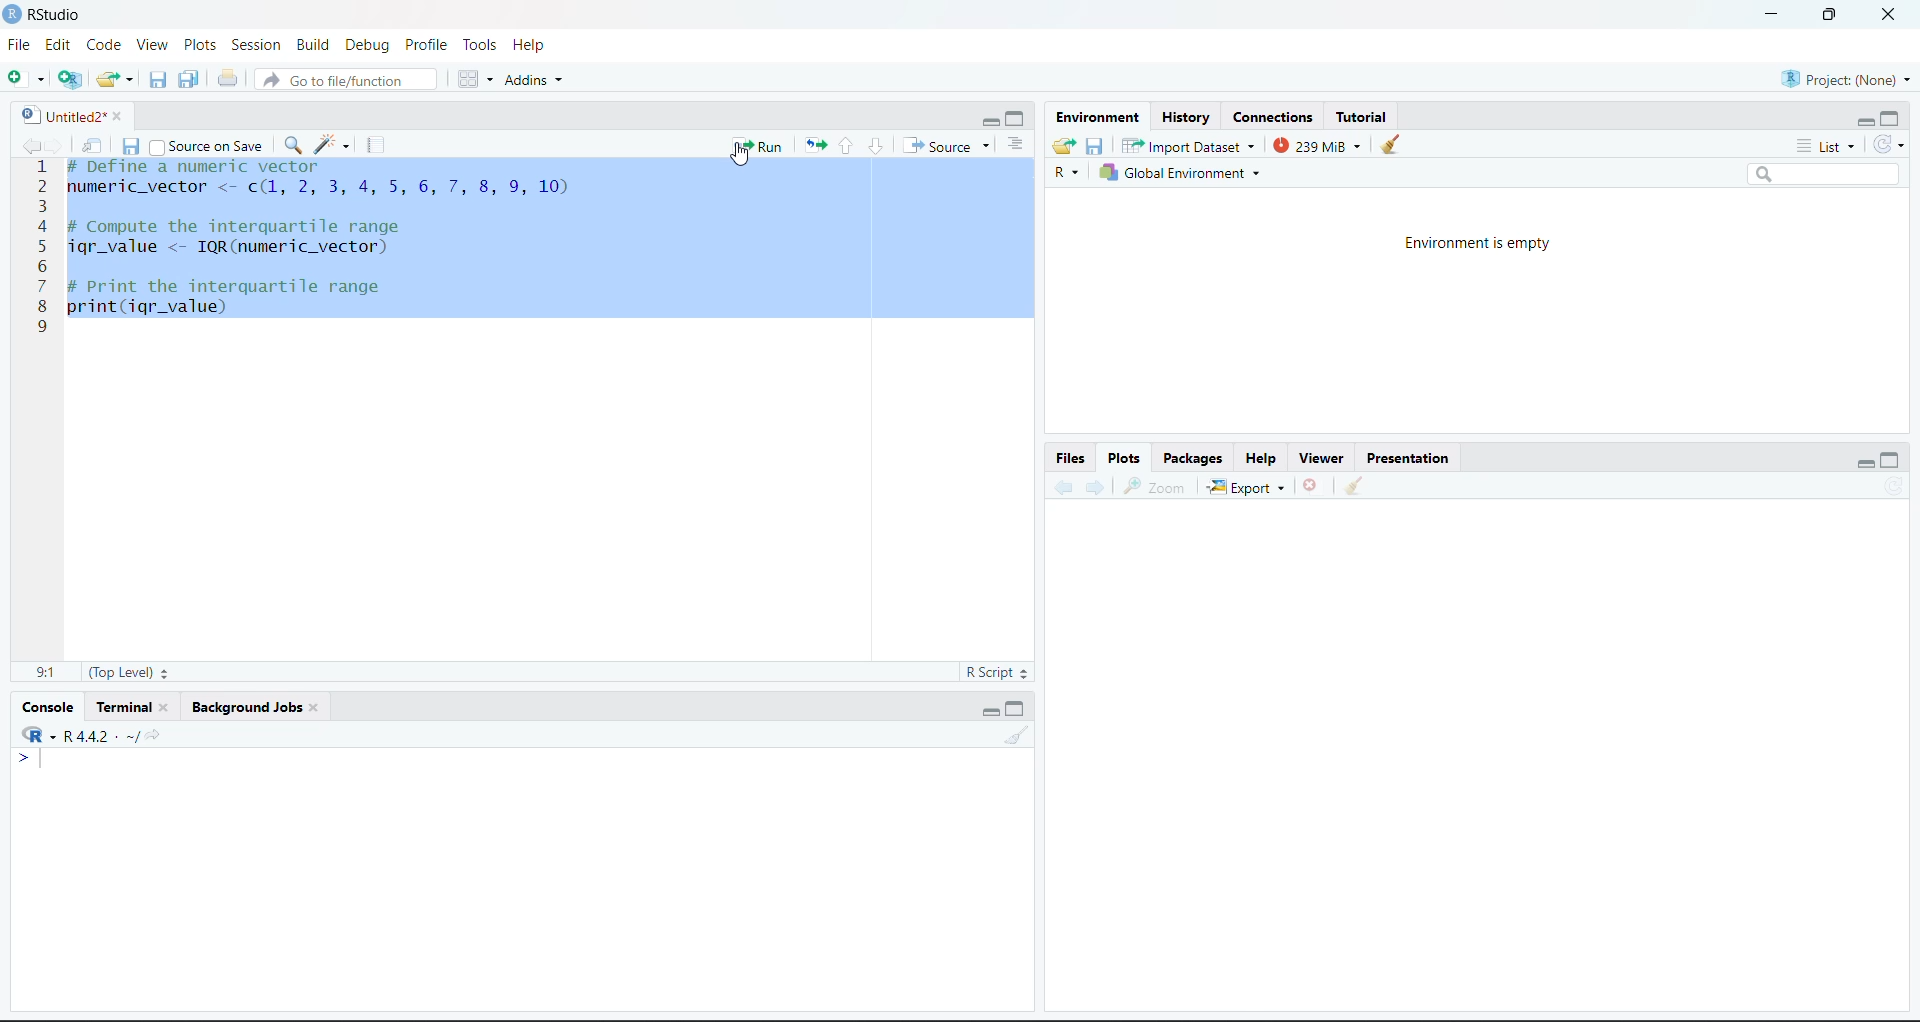 This screenshot has width=1920, height=1022. I want to click on R.4.4.2~/, so click(103, 737).